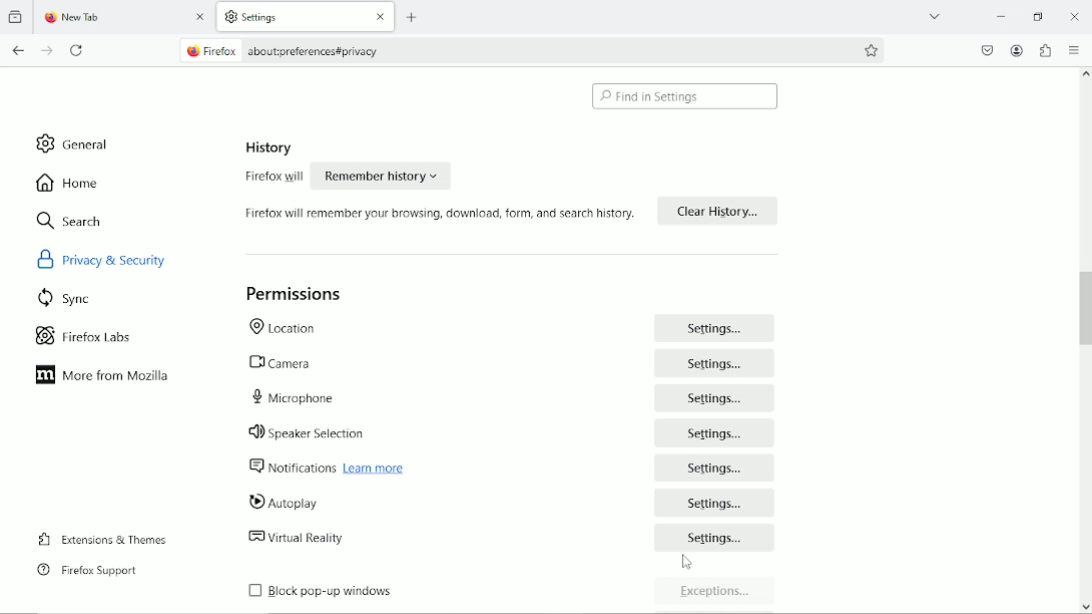  Describe the element at coordinates (48, 19) in the screenshot. I see `firefox logo` at that location.